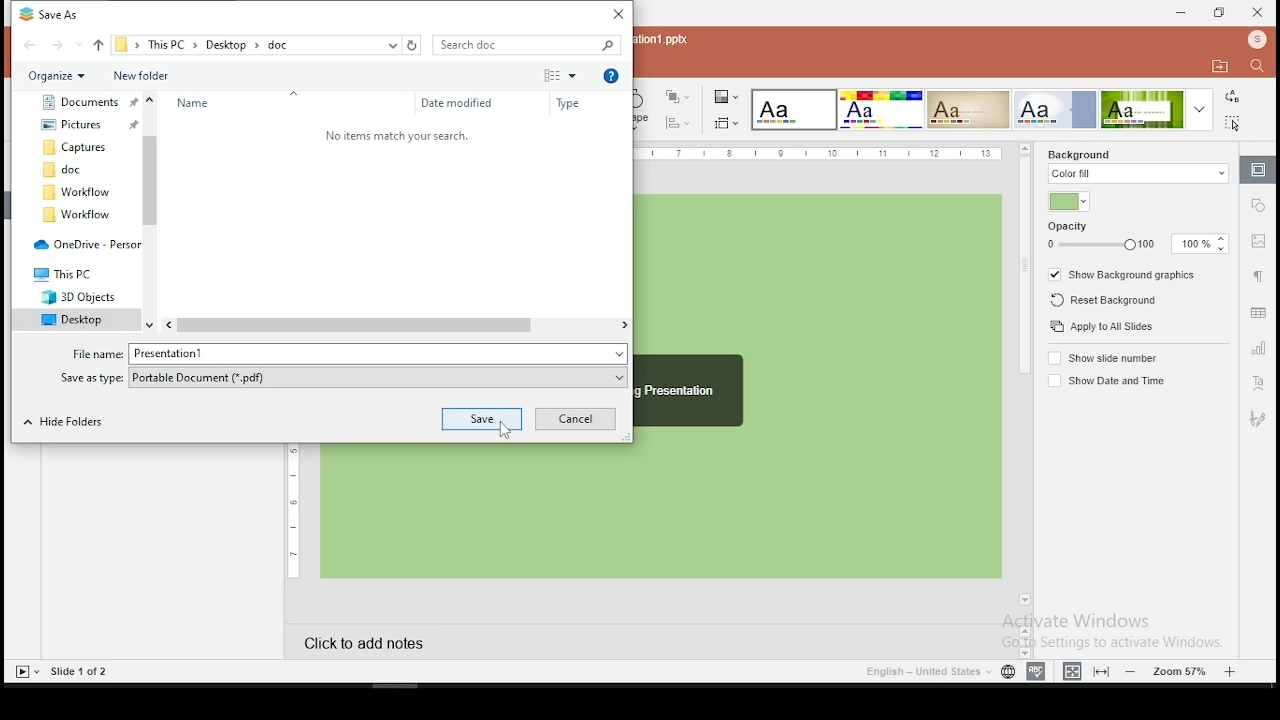 This screenshot has height=720, width=1280. Describe the element at coordinates (435, 645) in the screenshot. I see `click to add notes` at that location.